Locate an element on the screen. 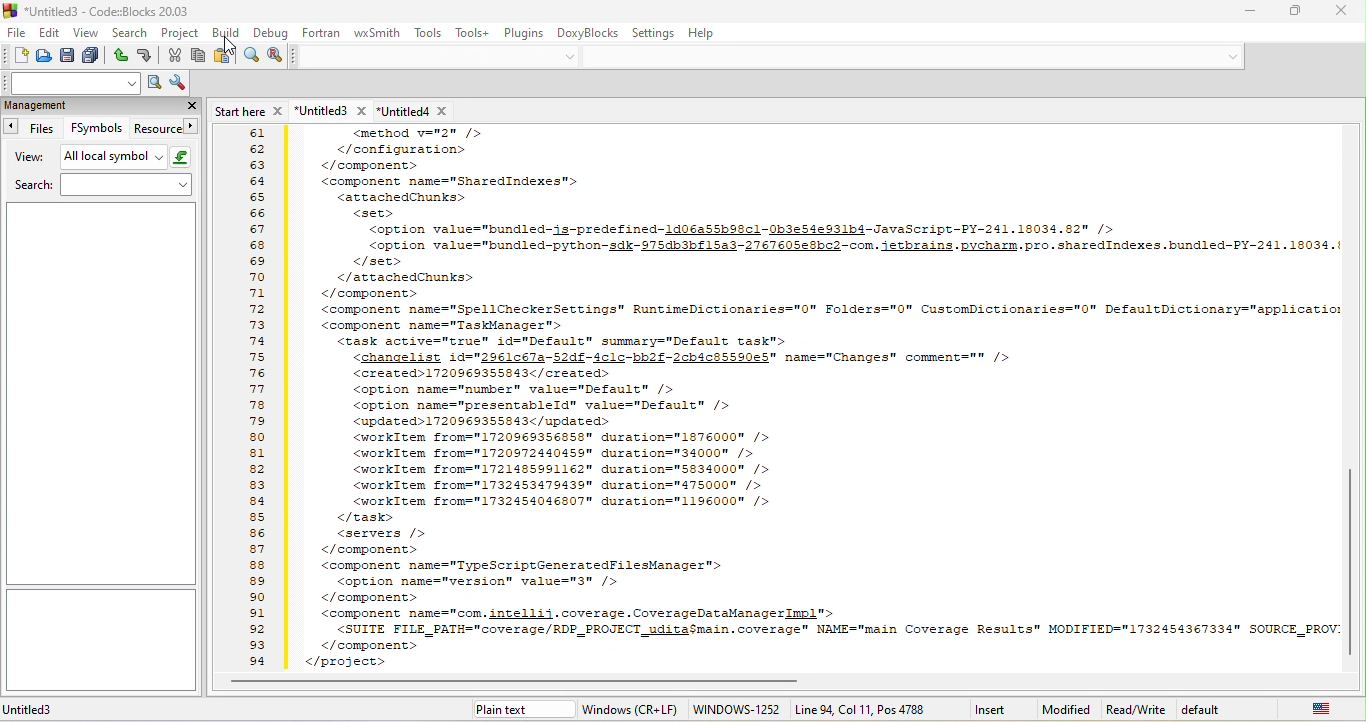 The width and height of the screenshot is (1366, 722). untitled-code blocks 20.03 is located at coordinates (98, 10).